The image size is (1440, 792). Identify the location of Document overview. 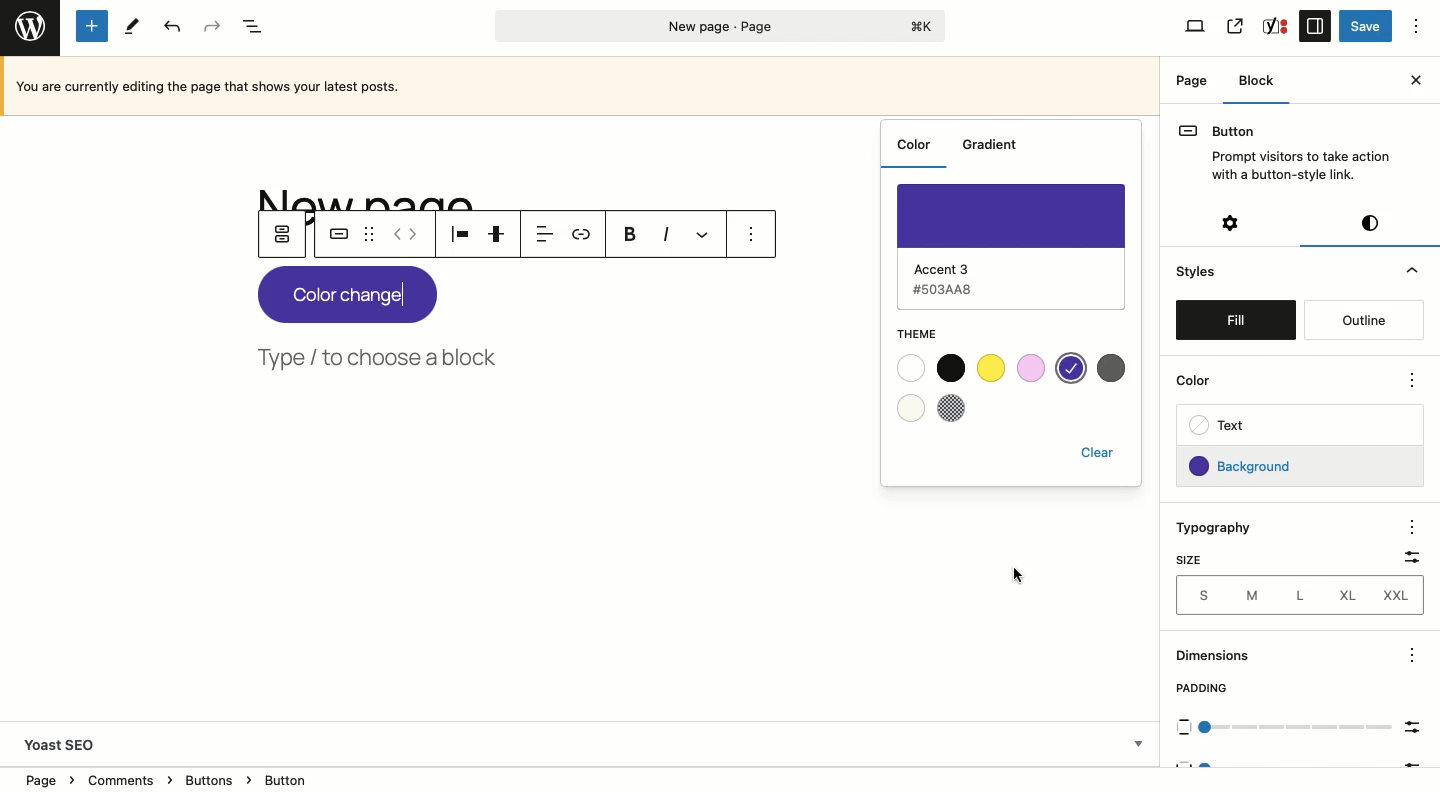
(256, 28).